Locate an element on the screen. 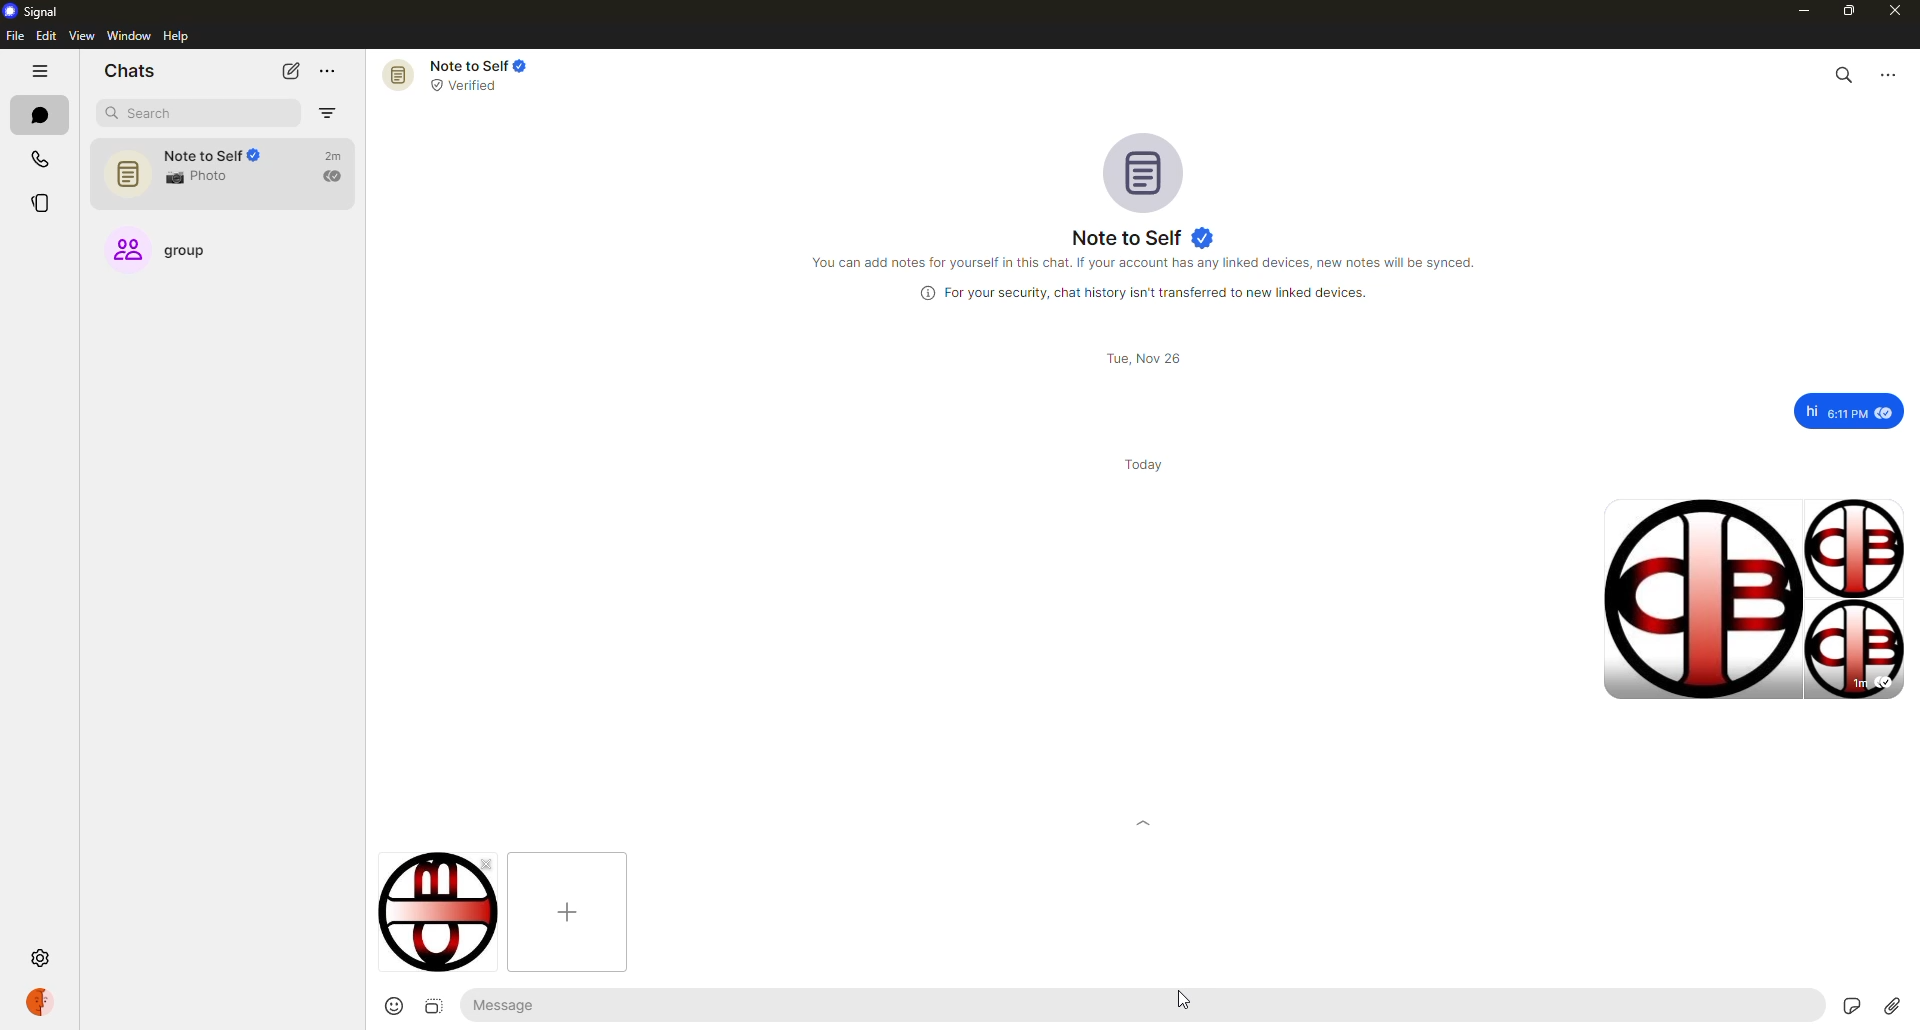 Image resolution: width=1920 pixels, height=1030 pixels. info is located at coordinates (1138, 291).